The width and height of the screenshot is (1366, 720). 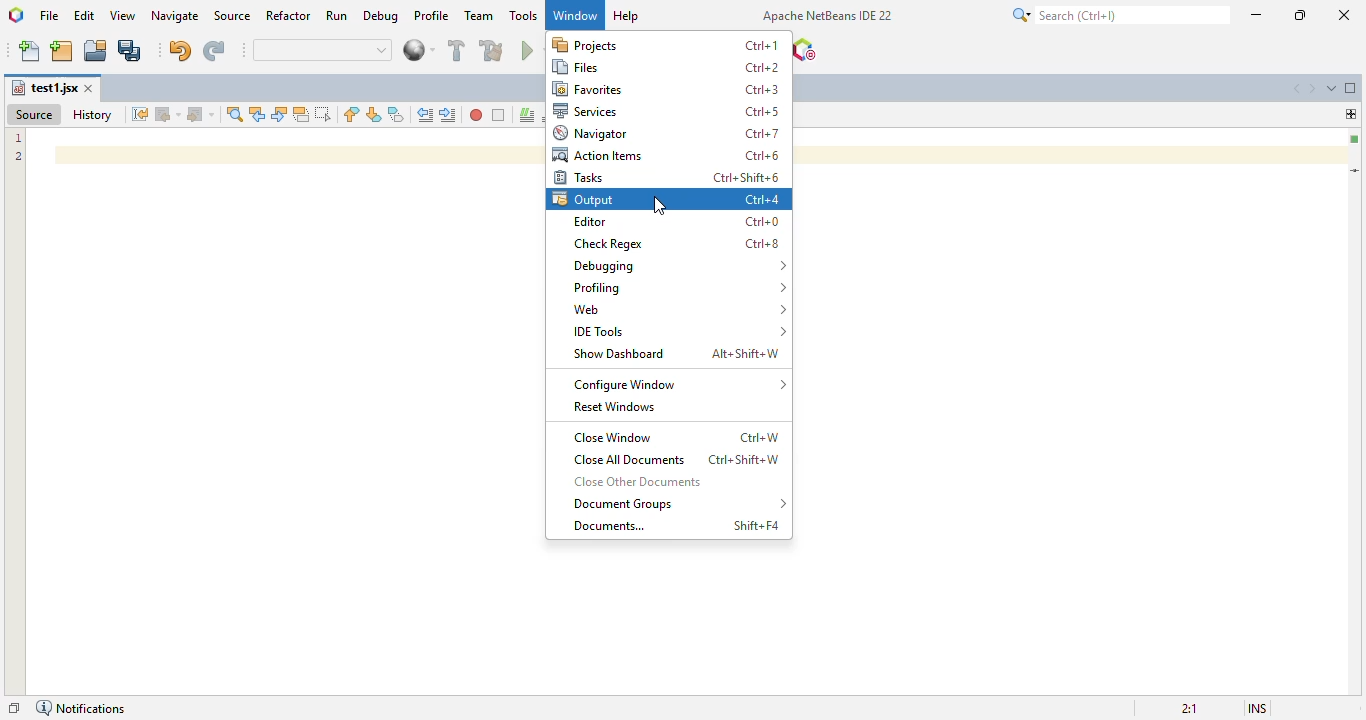 I want to click on Check Regex Ctrl + 8, so click(x=677, y=243).